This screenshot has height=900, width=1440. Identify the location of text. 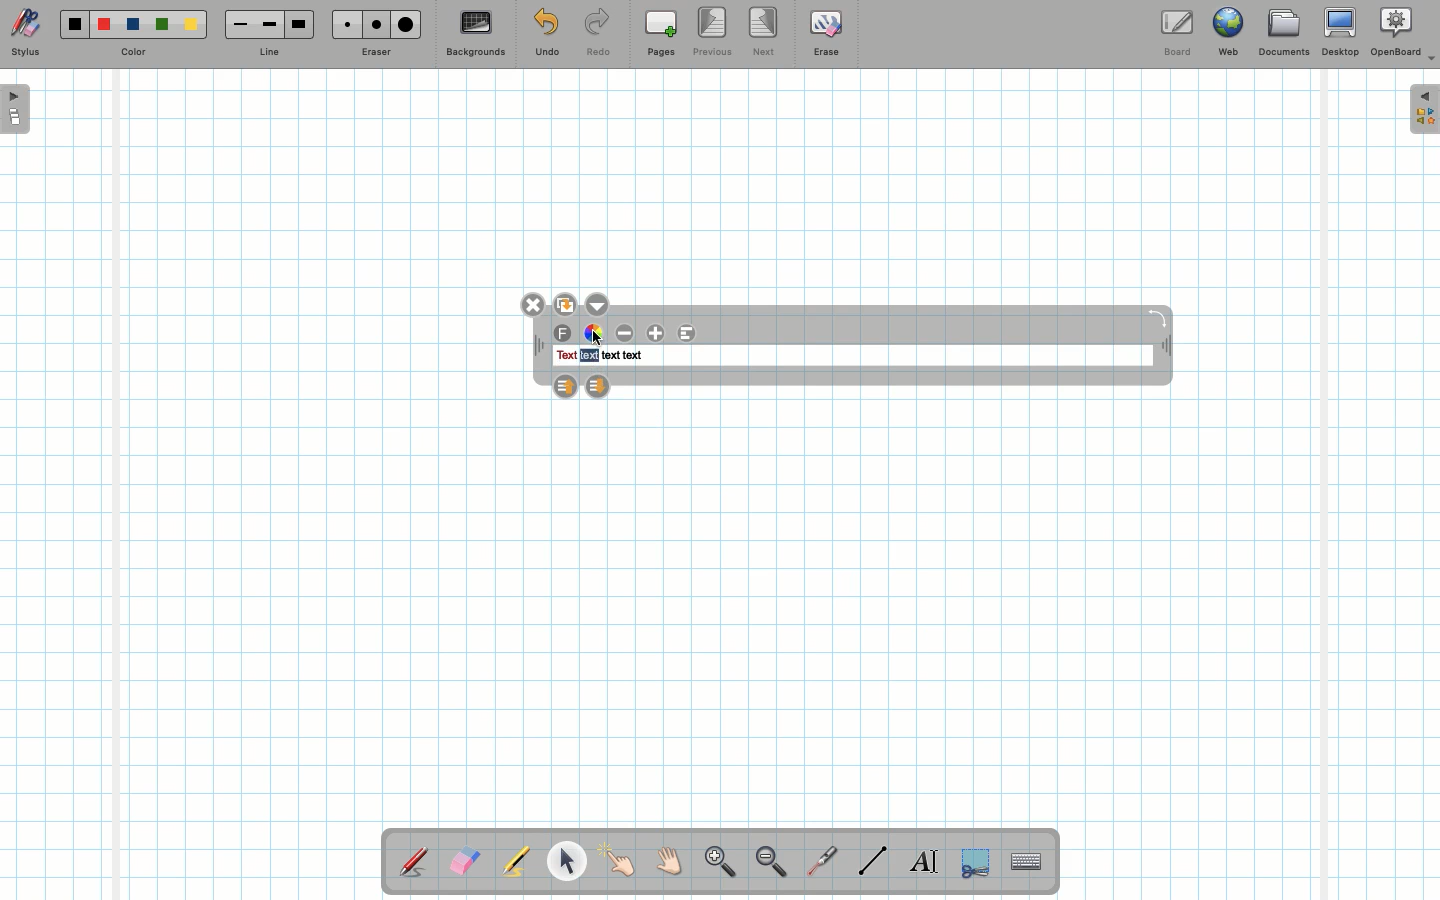
(565, 356).